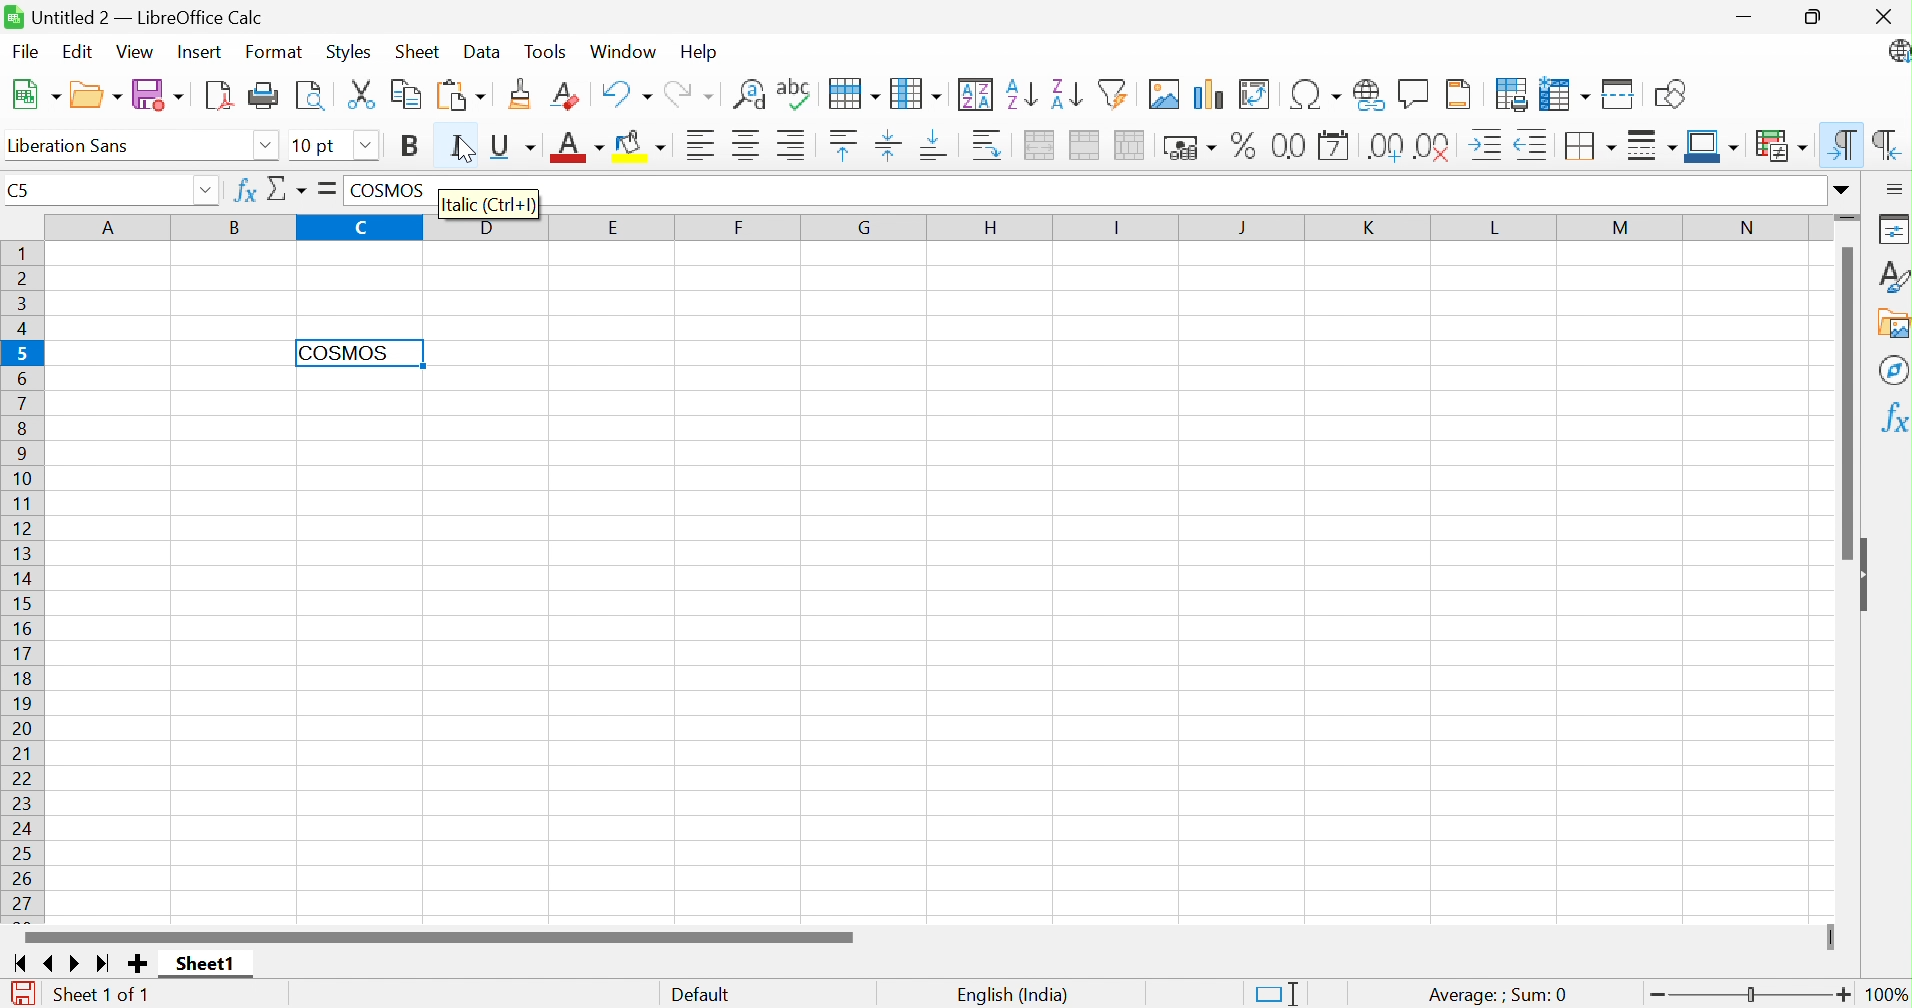  What do you see at coordinates (978, 93) in the screenshot?
I see `Sort` at bounding box center [978, 93].